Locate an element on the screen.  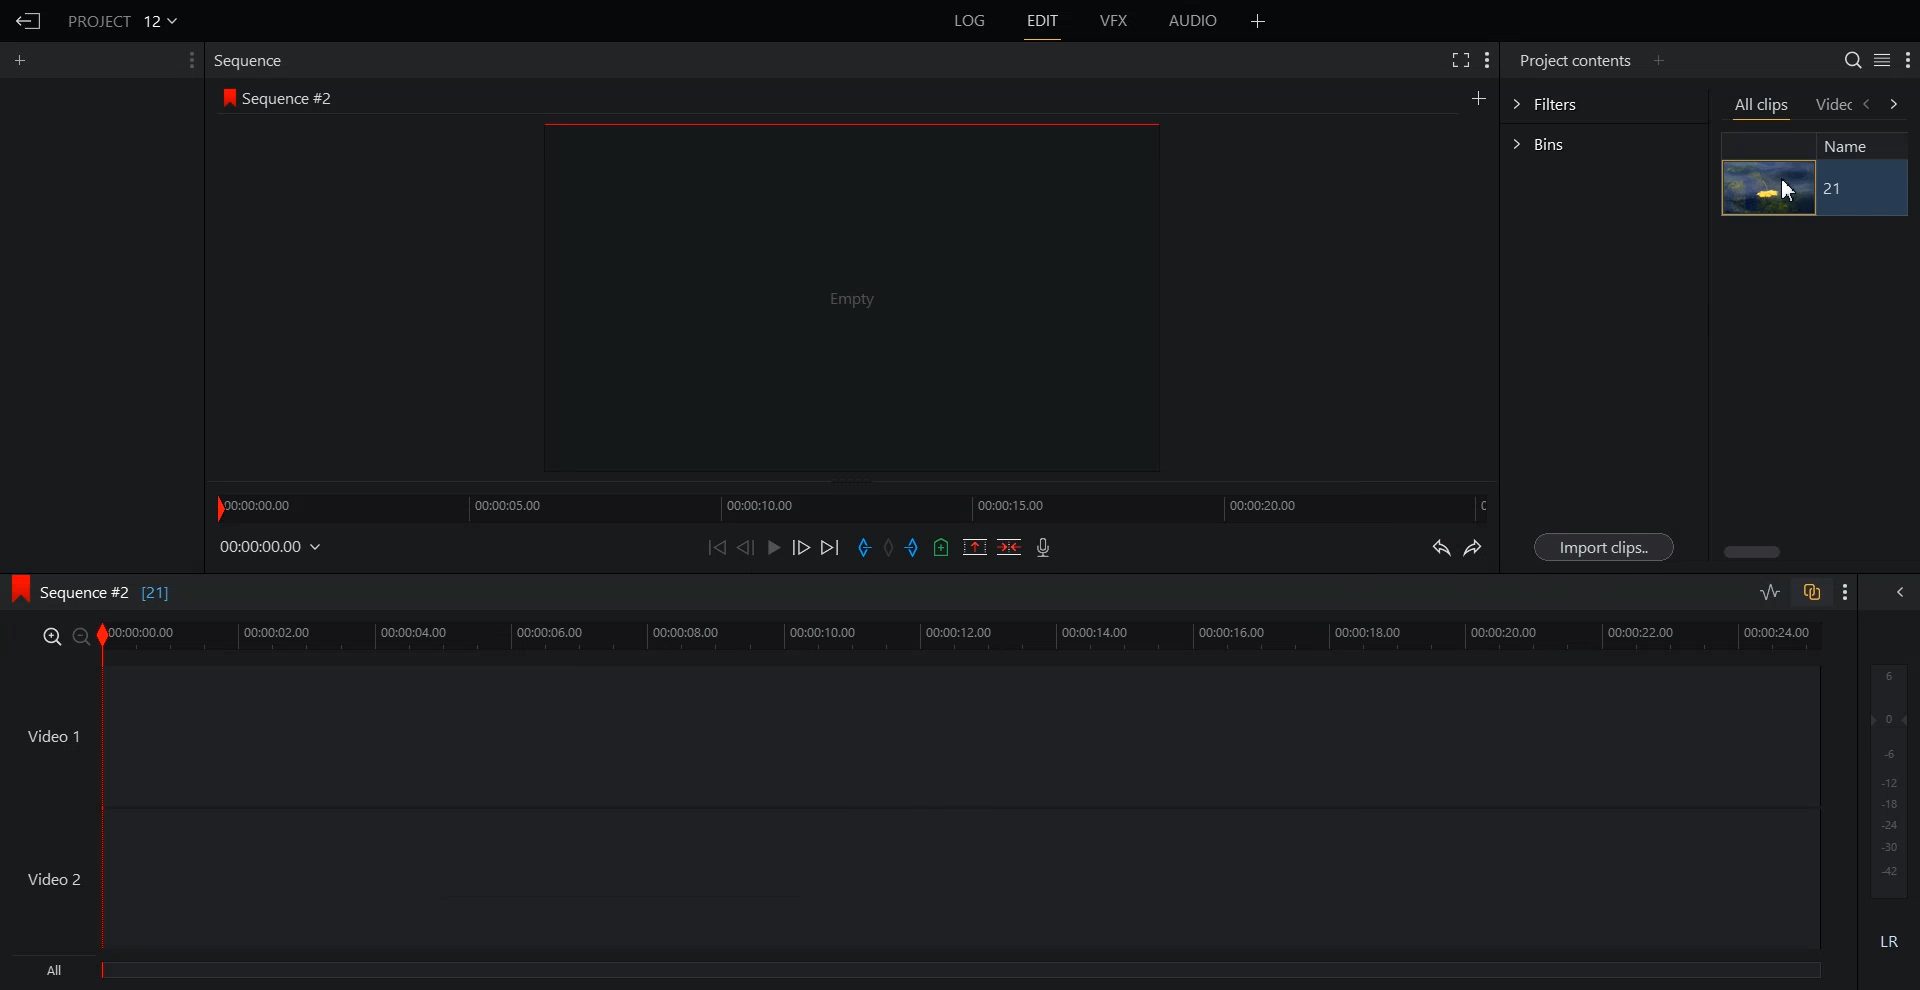
Clear All Marks is located at coordinates (887, 547).